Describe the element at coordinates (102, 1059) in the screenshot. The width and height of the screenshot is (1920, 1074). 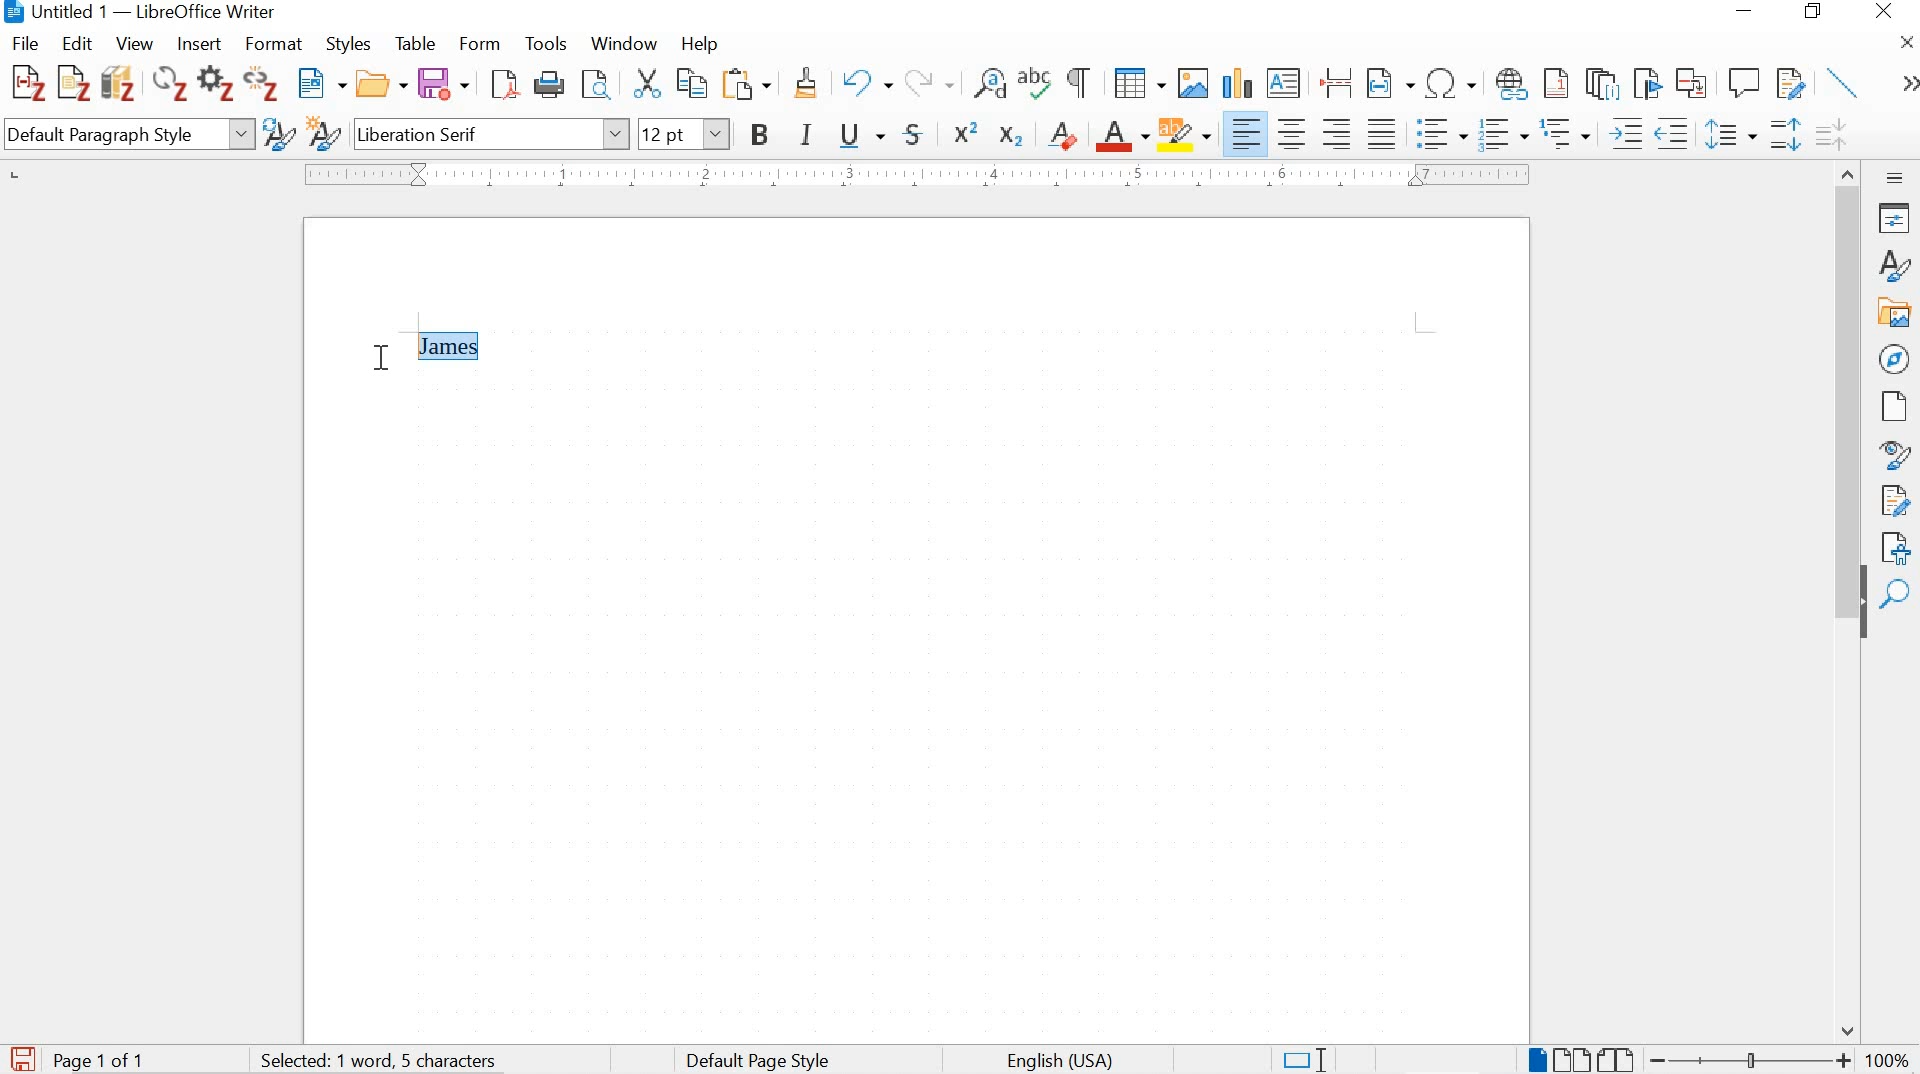
I see `page 1 of 1` at that location.